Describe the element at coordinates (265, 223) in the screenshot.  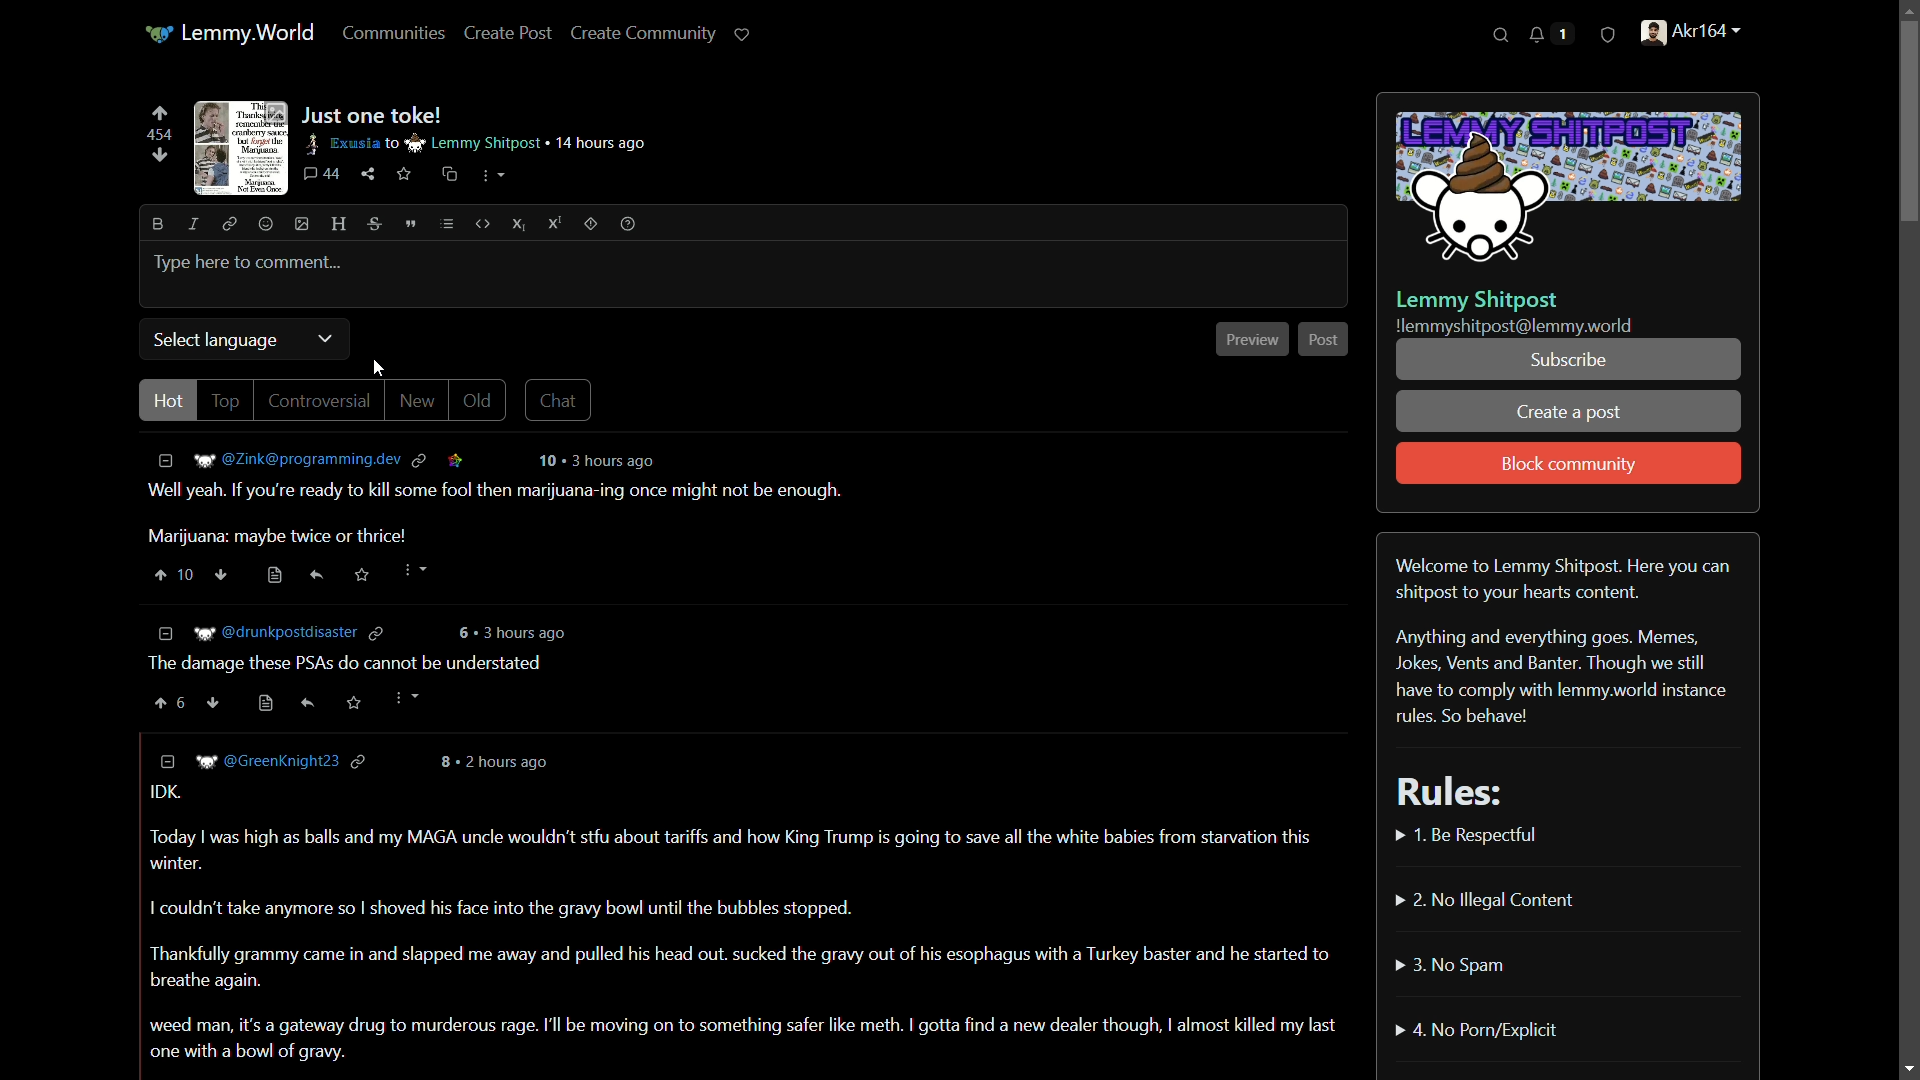
I see `emoji` at that location.